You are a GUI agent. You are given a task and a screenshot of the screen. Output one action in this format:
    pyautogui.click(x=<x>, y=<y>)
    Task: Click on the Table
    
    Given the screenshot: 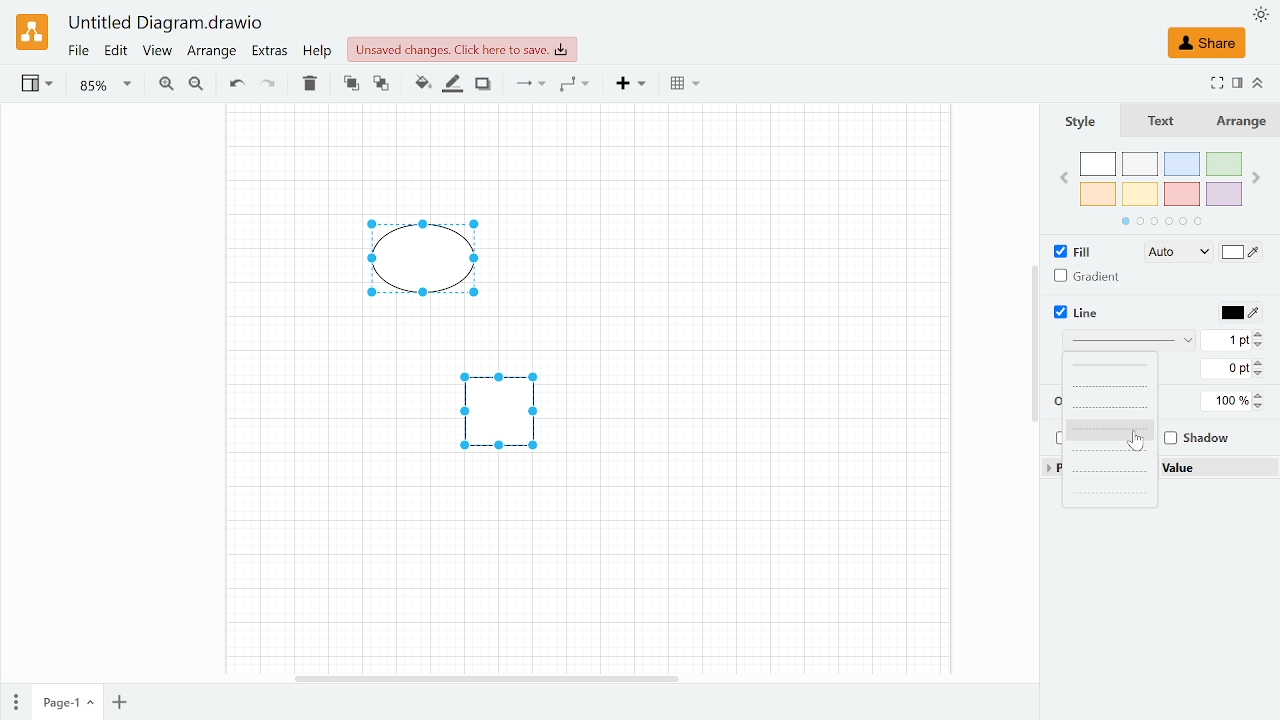 What is the action you would take?
    pyautogui.click(x=685, y=86)
    